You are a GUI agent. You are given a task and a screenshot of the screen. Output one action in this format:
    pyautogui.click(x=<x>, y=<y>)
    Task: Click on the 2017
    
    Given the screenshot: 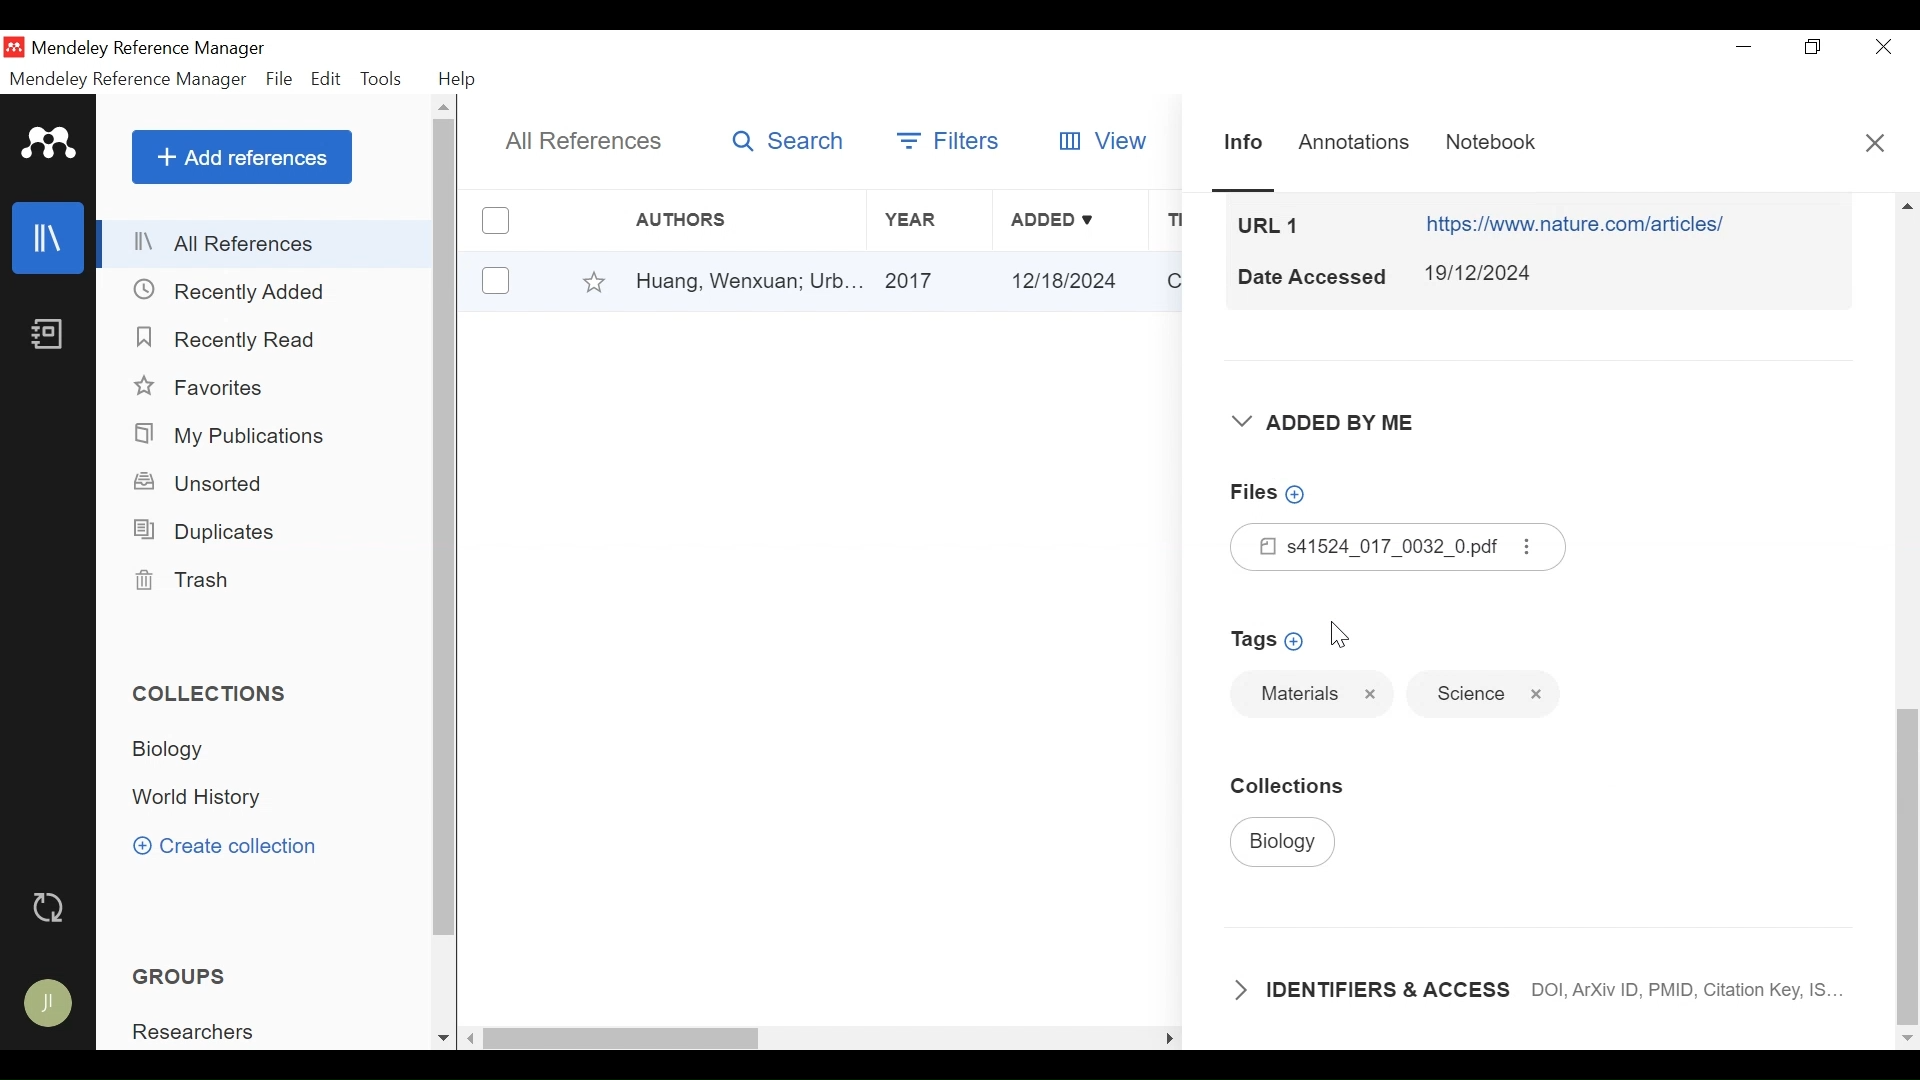 What is the action you would take?
    pyautogui.click(x=931, y=282)
    